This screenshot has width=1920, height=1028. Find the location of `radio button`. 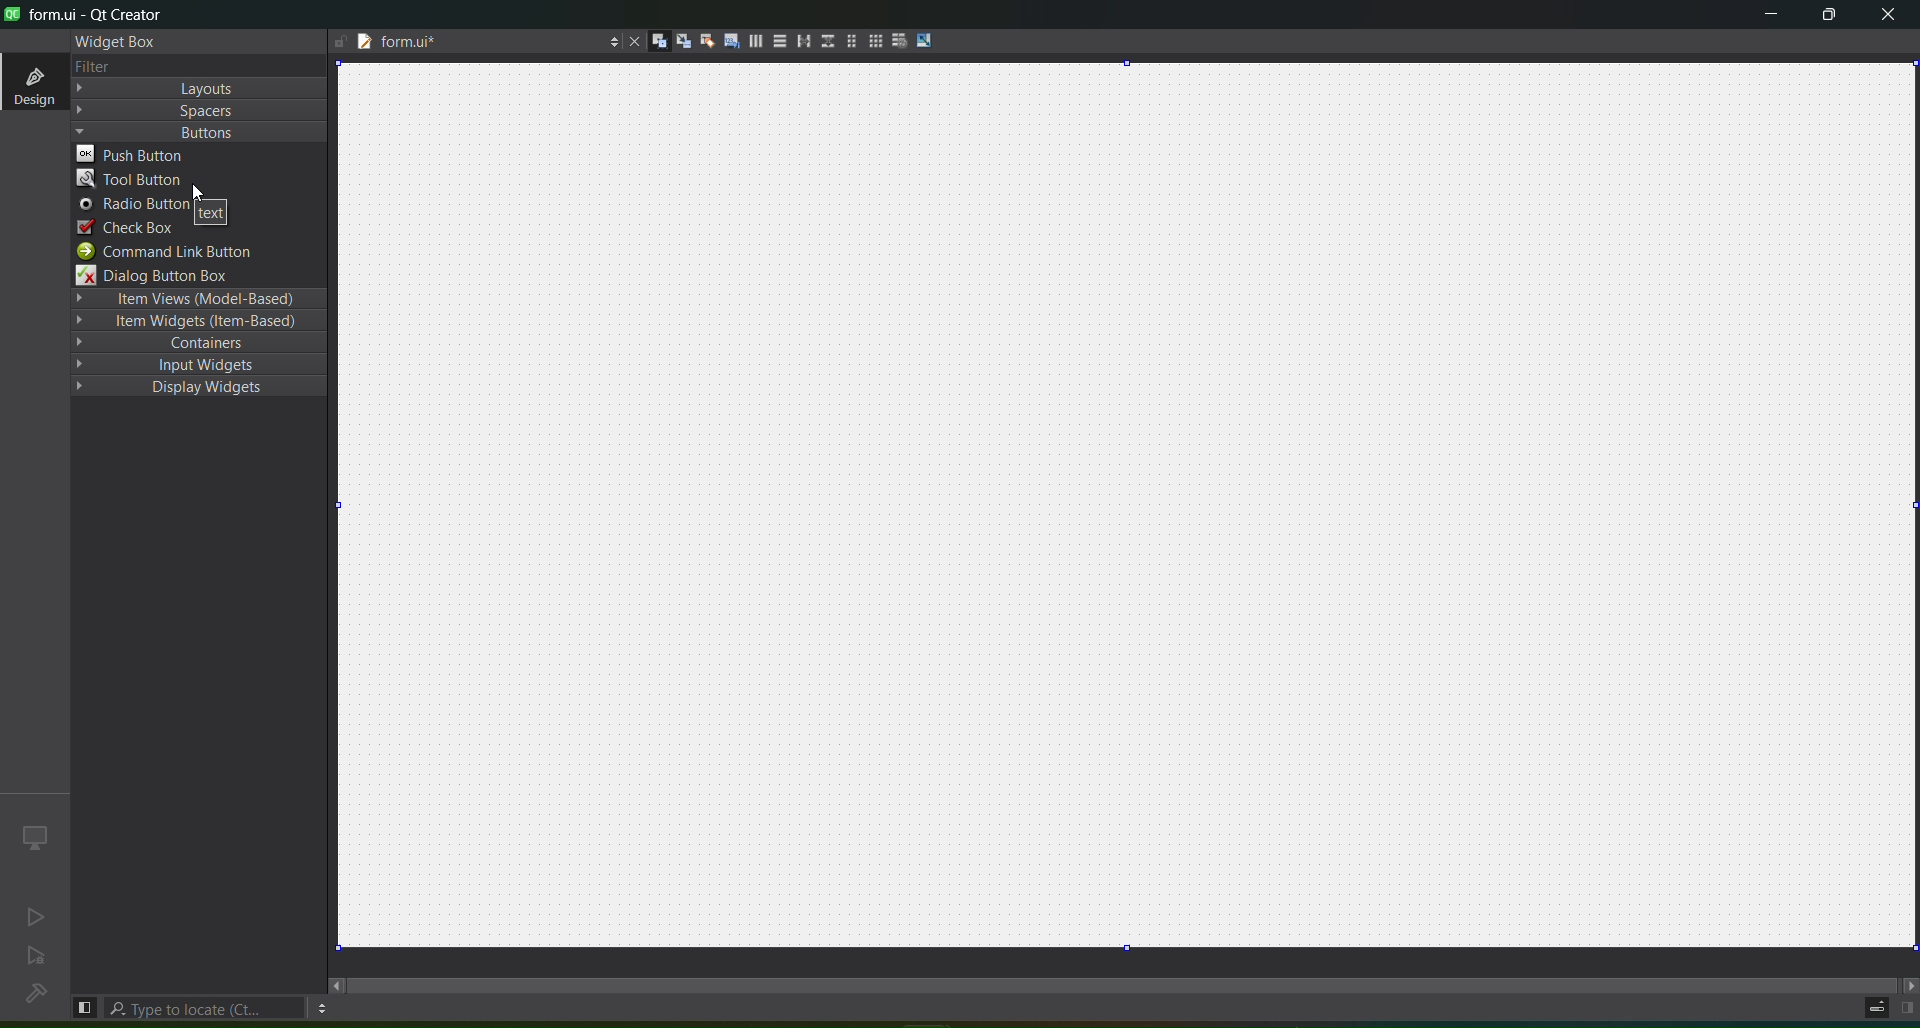

radio button is located at coordinates (192, 206).